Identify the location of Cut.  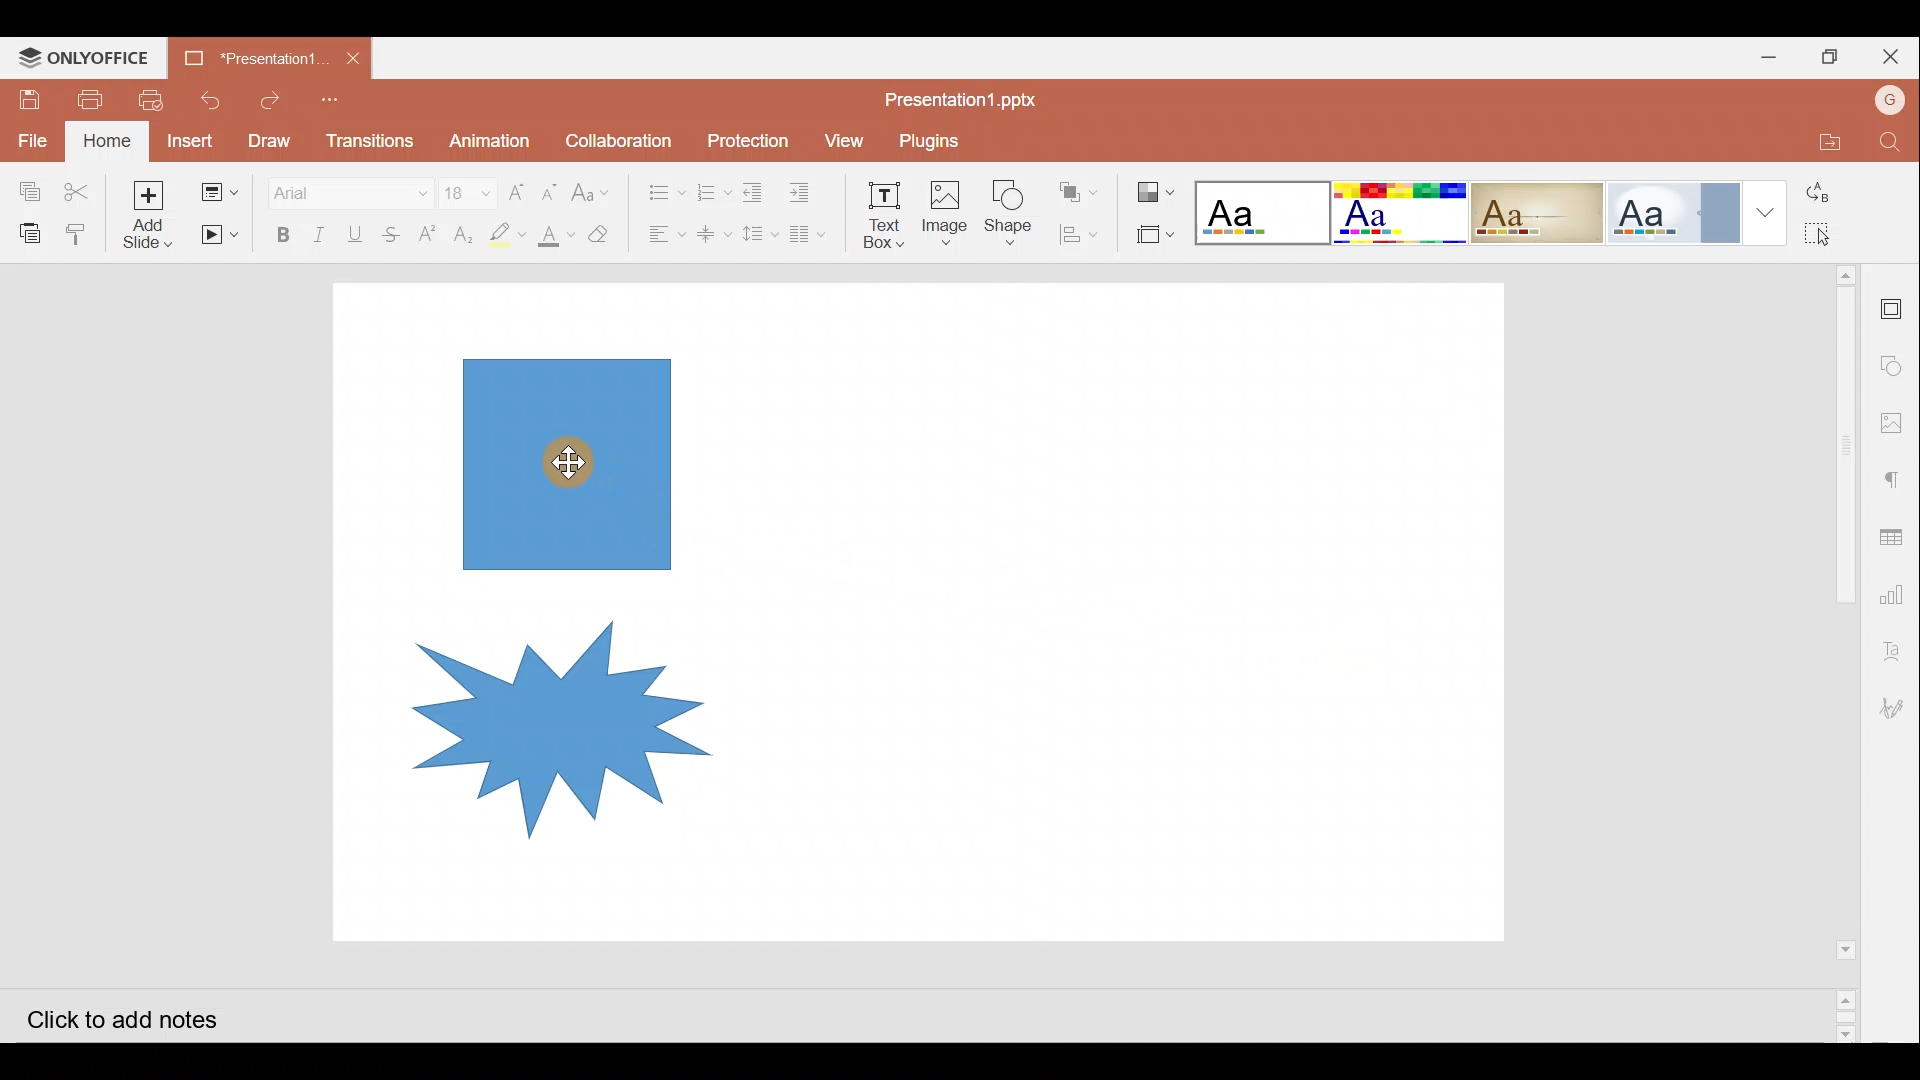
(76, 184).